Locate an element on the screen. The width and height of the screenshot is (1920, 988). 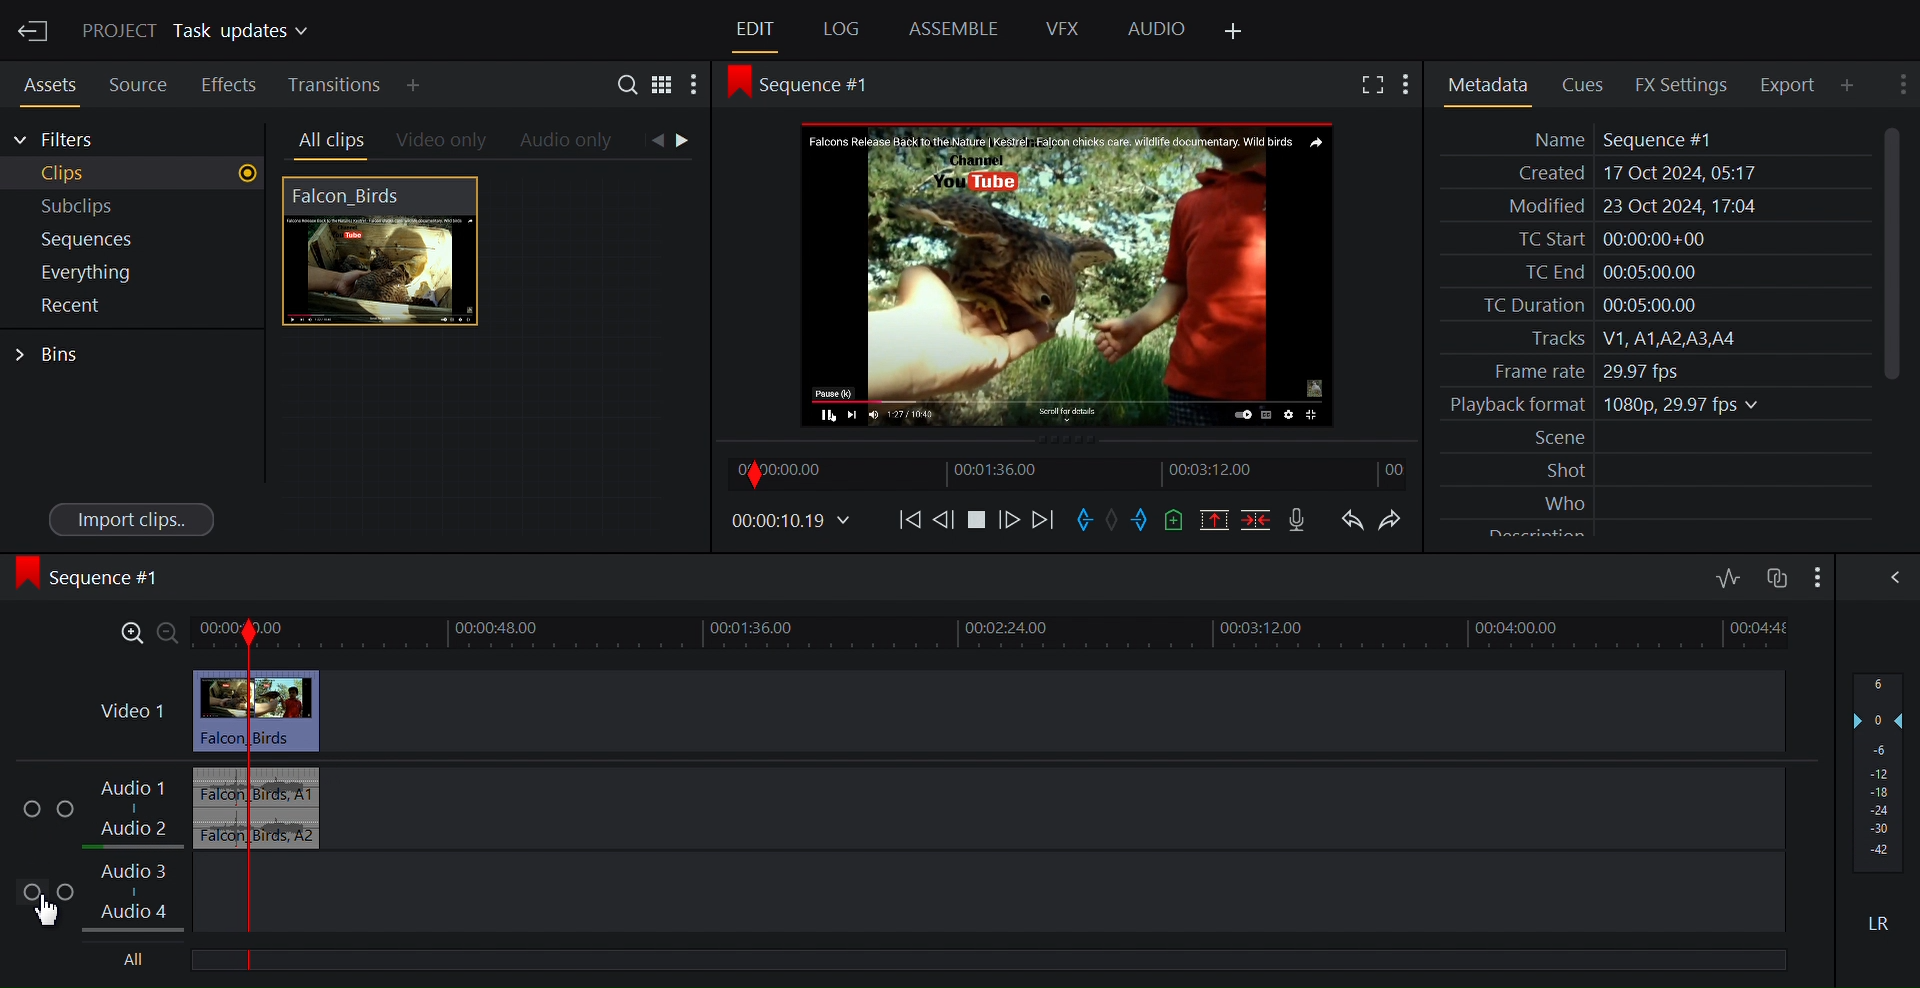
Move back is located at coordinates (905, 523).